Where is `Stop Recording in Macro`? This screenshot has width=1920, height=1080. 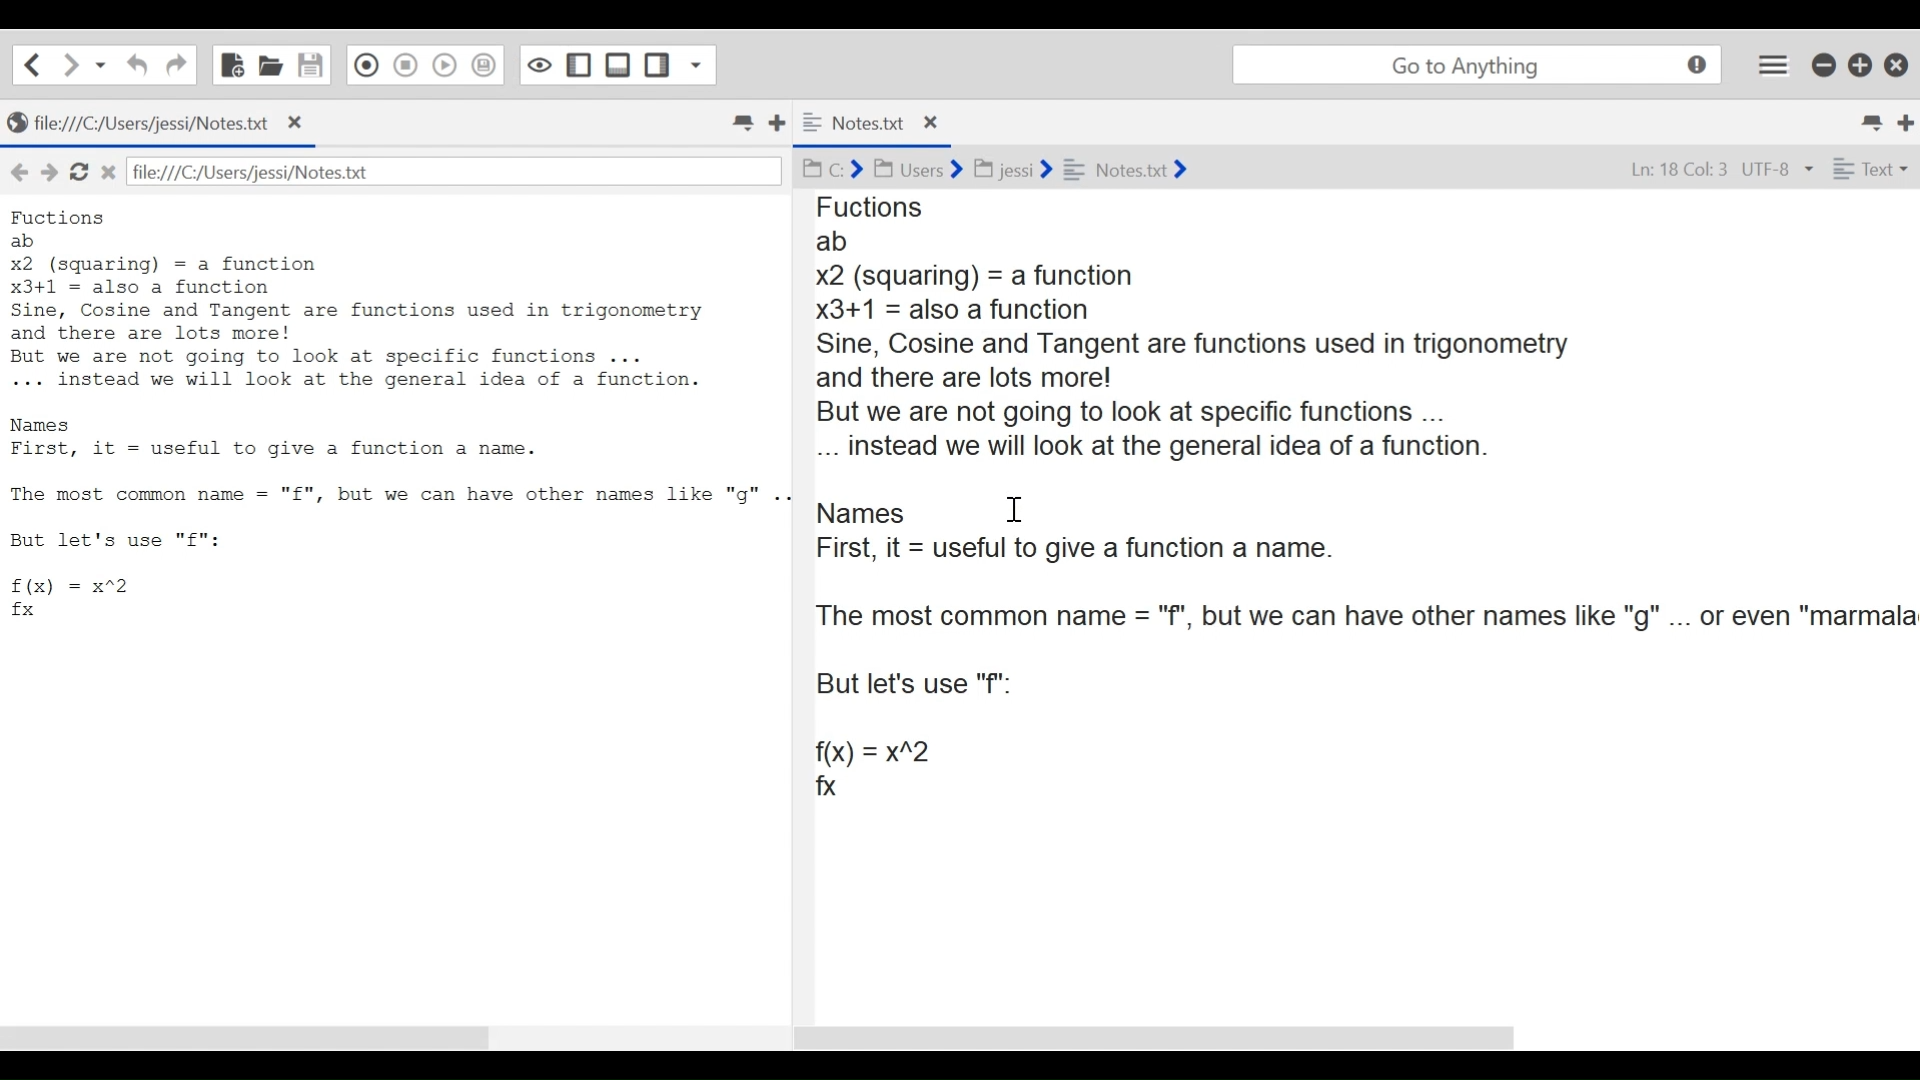
Stop Recording in Macro is located at coordinates (403, 66).